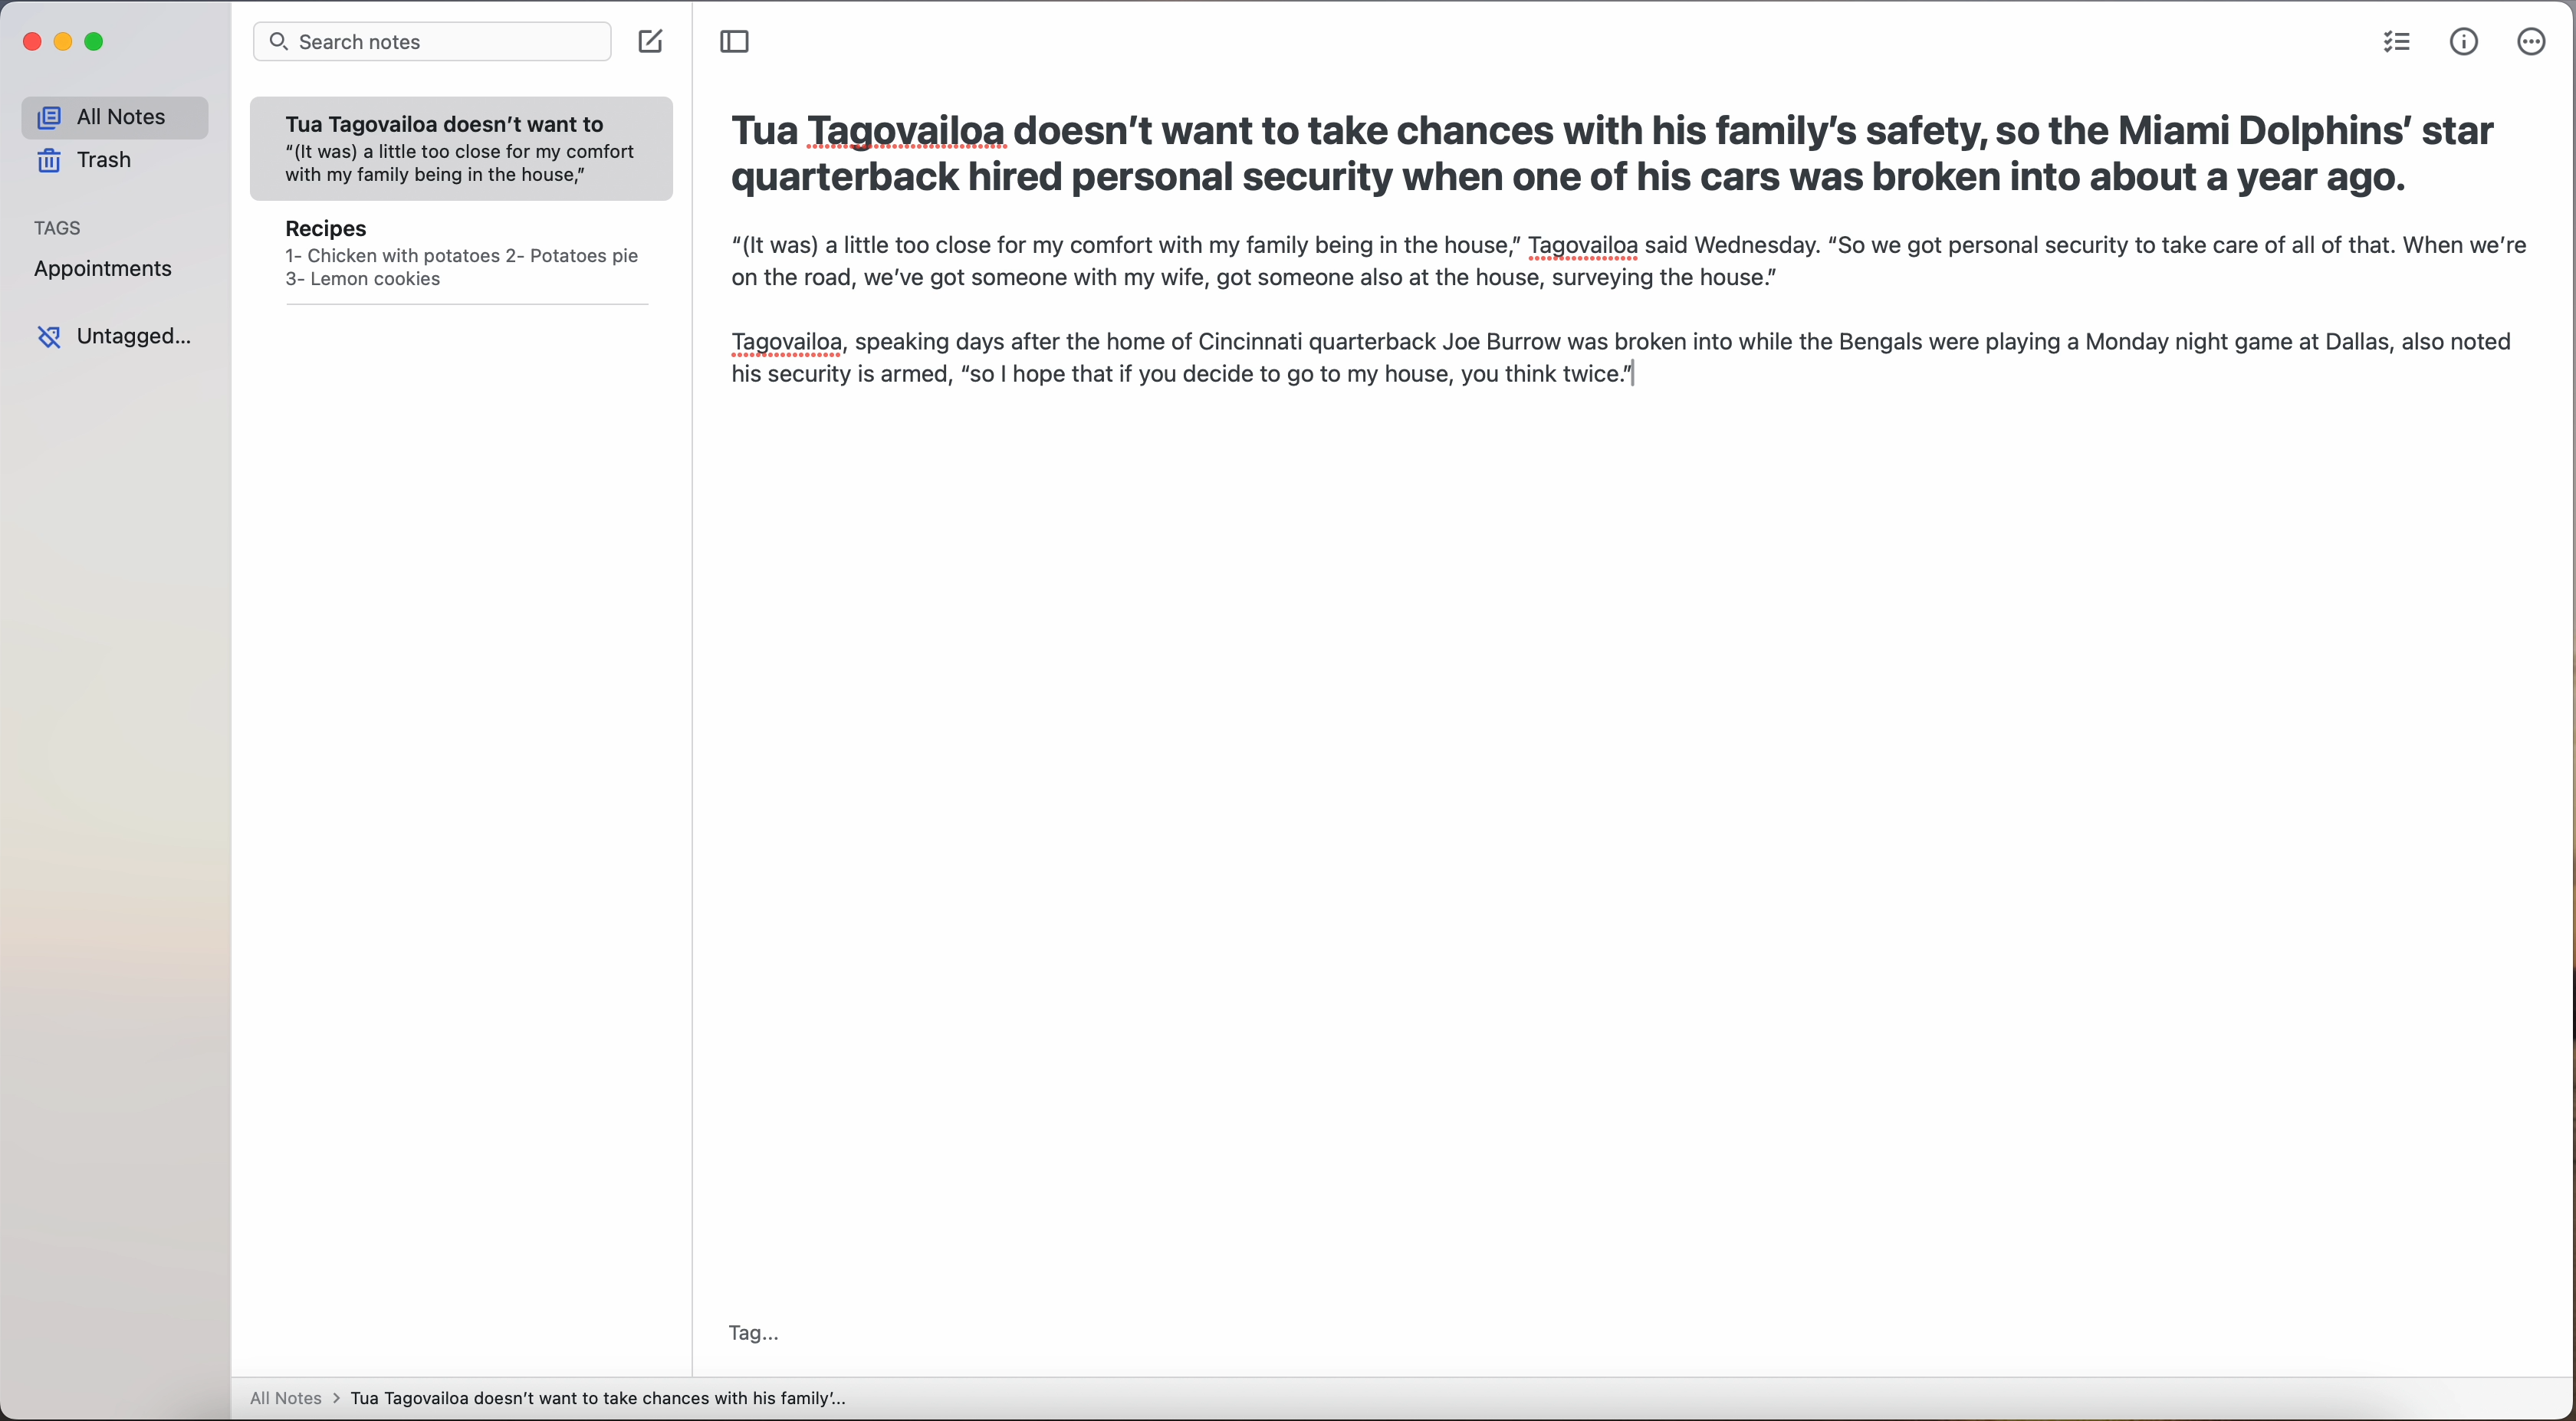 The height and width of the screenshot is (1421, 2576). I want to click on click on metrics, so click(2457, 44).